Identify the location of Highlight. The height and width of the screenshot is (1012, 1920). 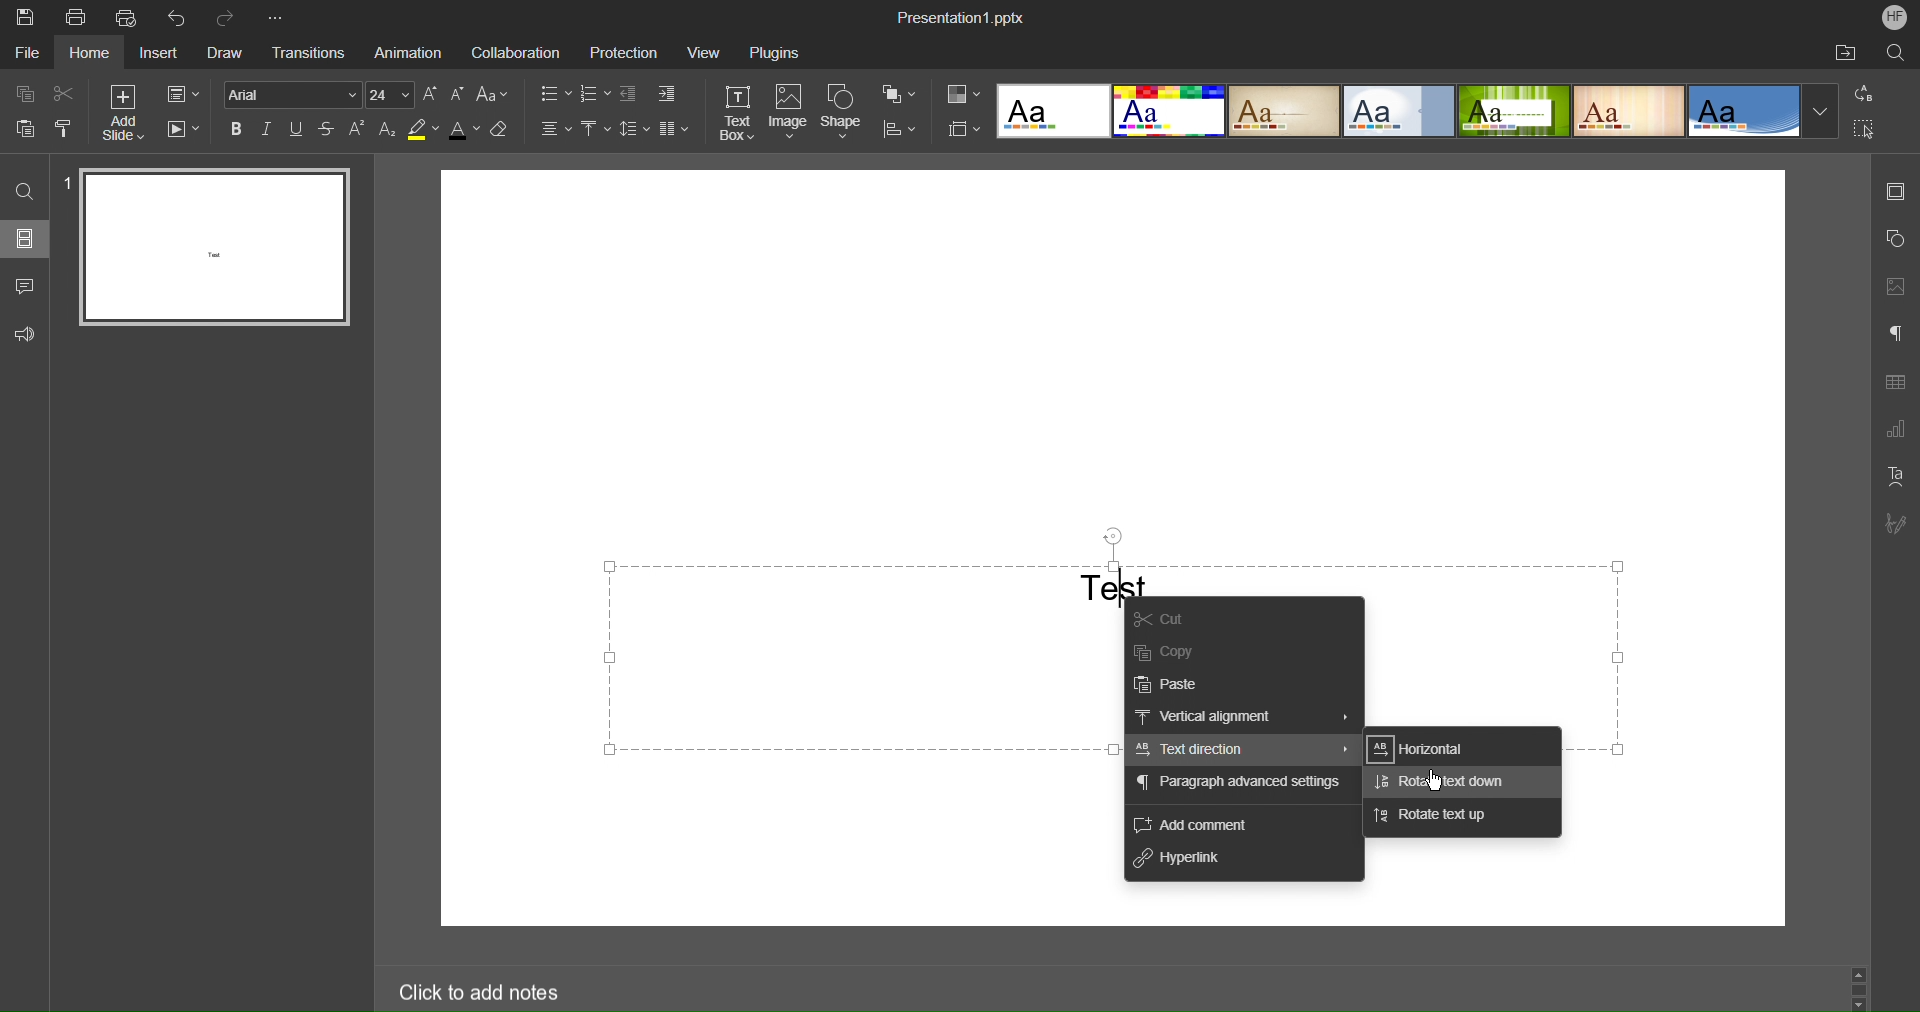
(422, 131).